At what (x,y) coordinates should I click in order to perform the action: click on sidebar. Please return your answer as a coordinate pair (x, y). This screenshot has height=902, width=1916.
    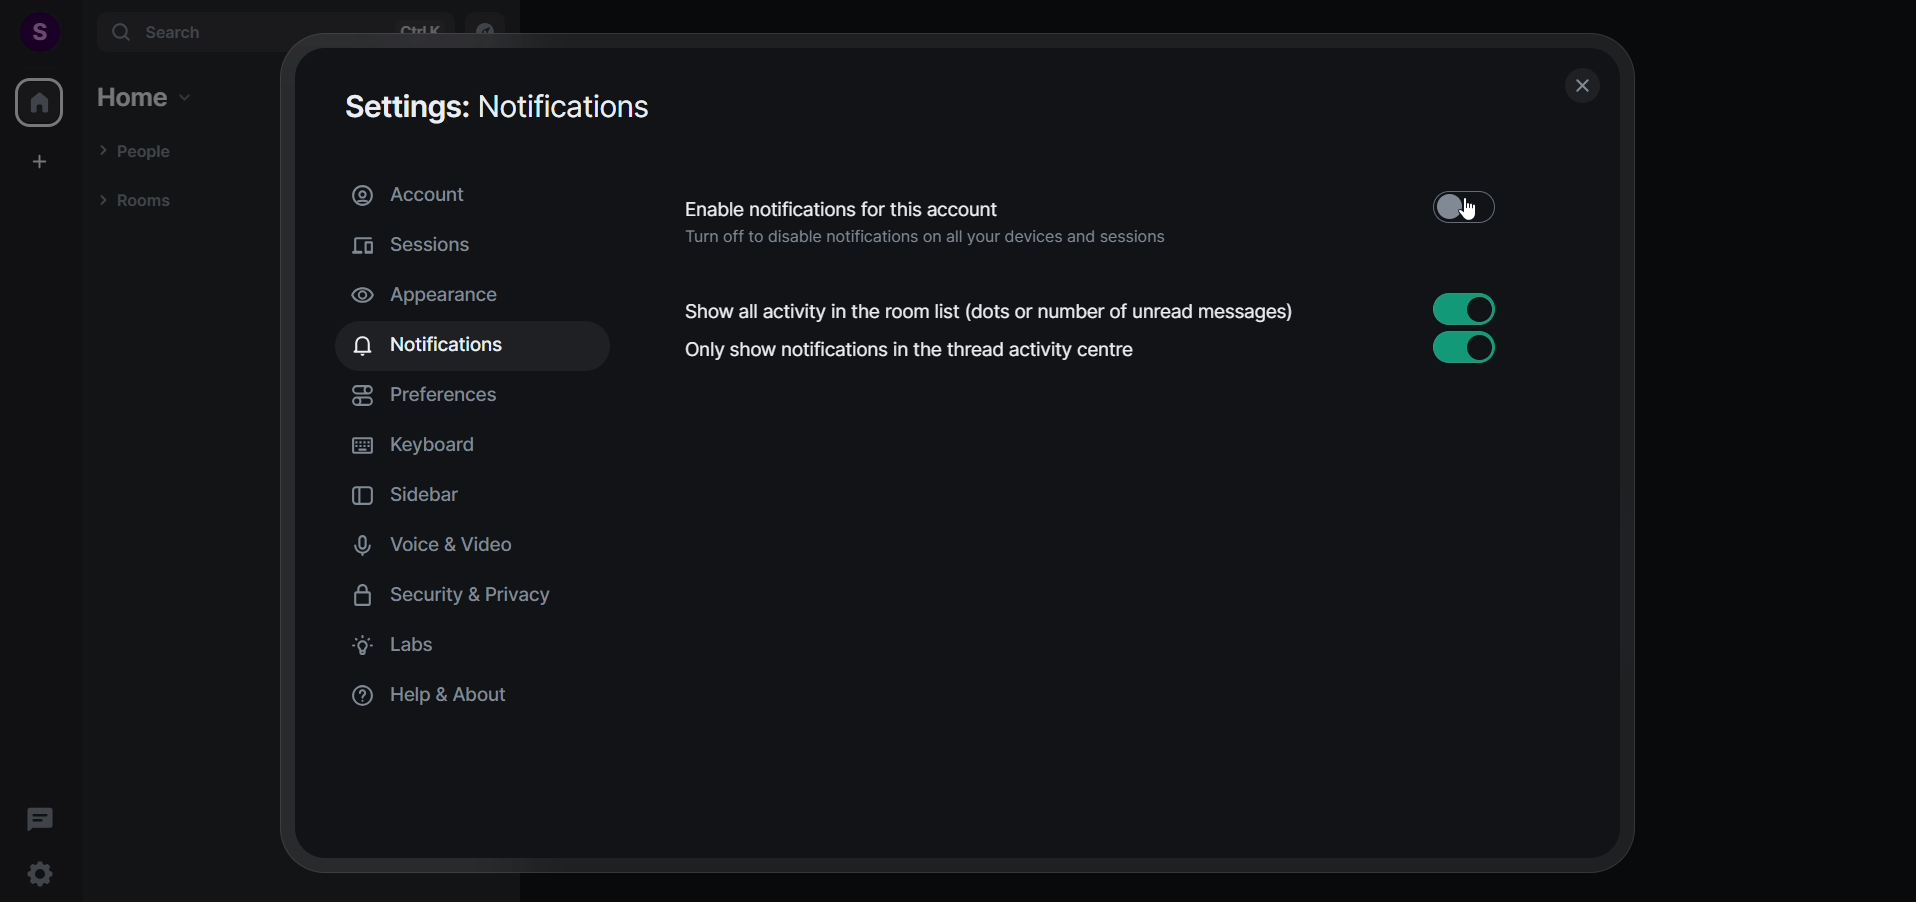
    Looking at the image, I should click on (423, 497).